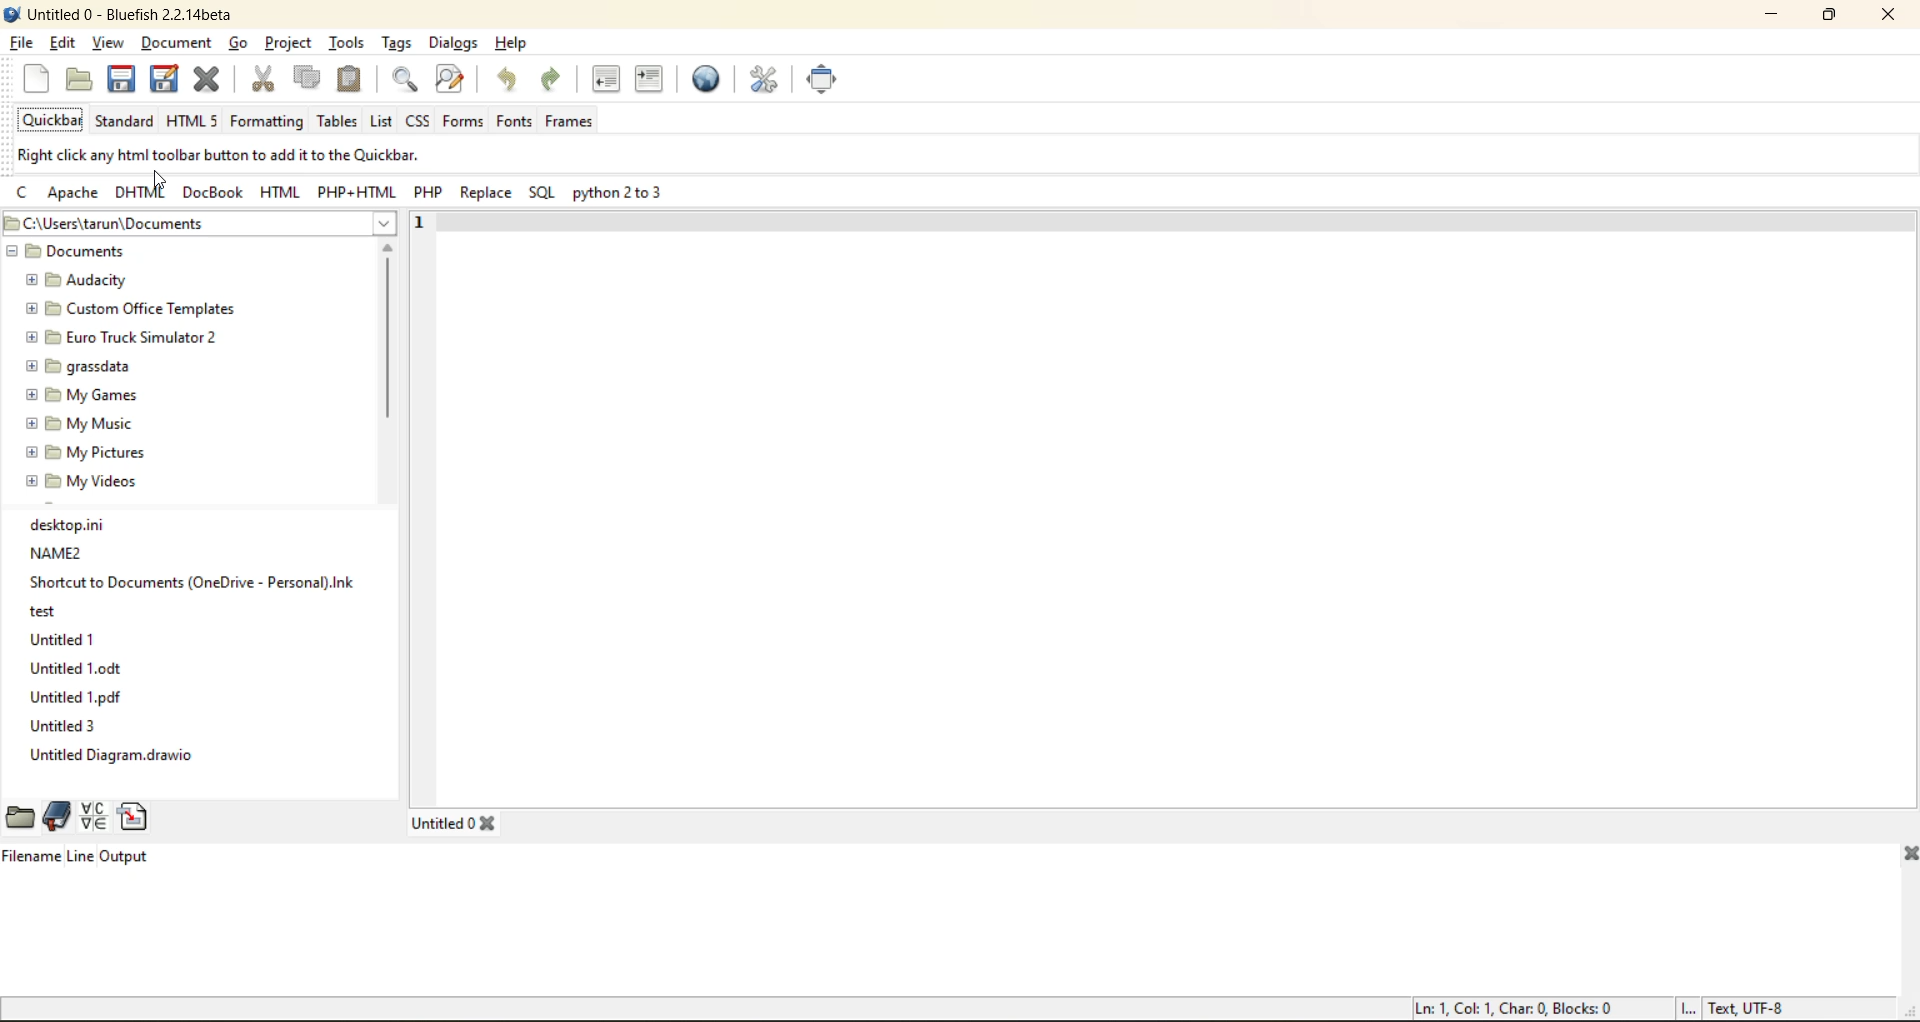 The image size is (1920, 1022). I want to click on css, so click(419, 121).